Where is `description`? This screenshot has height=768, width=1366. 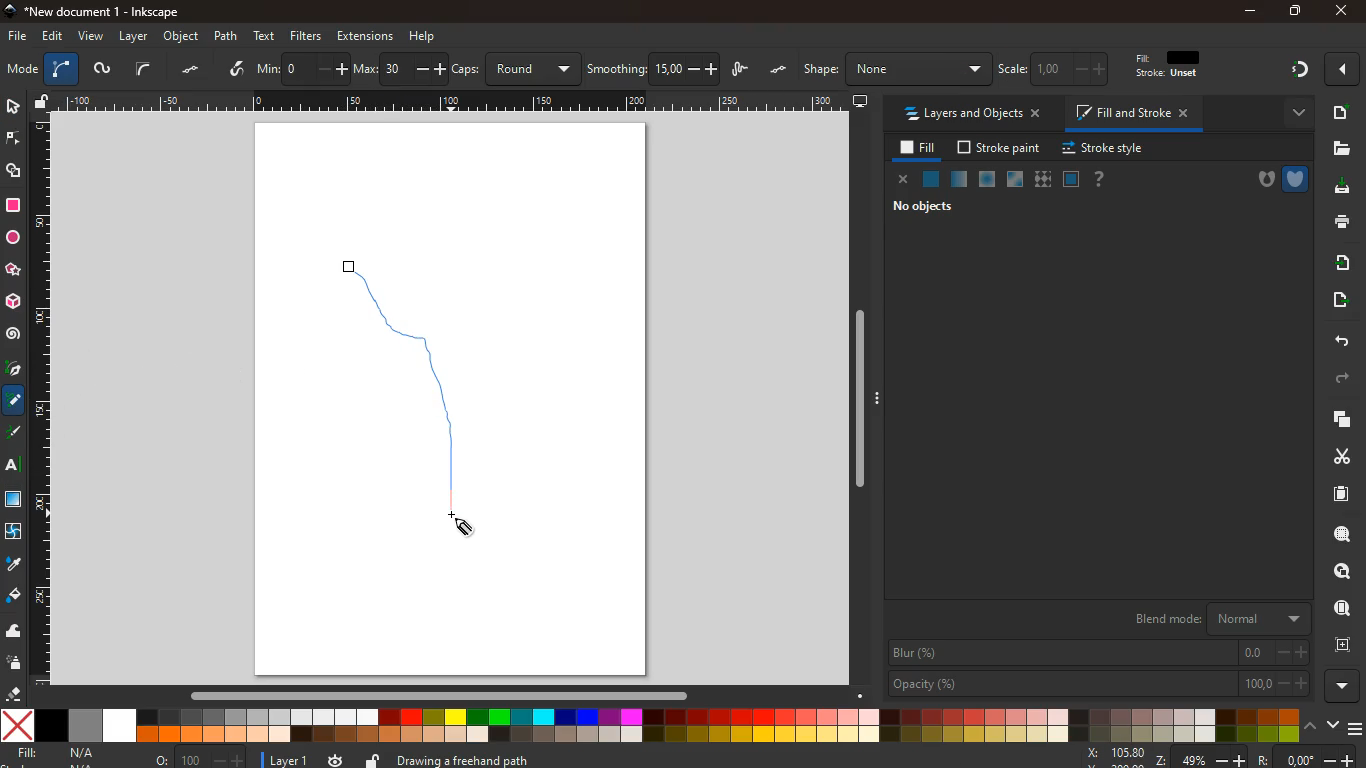
description is located at coordinates (680, 758).